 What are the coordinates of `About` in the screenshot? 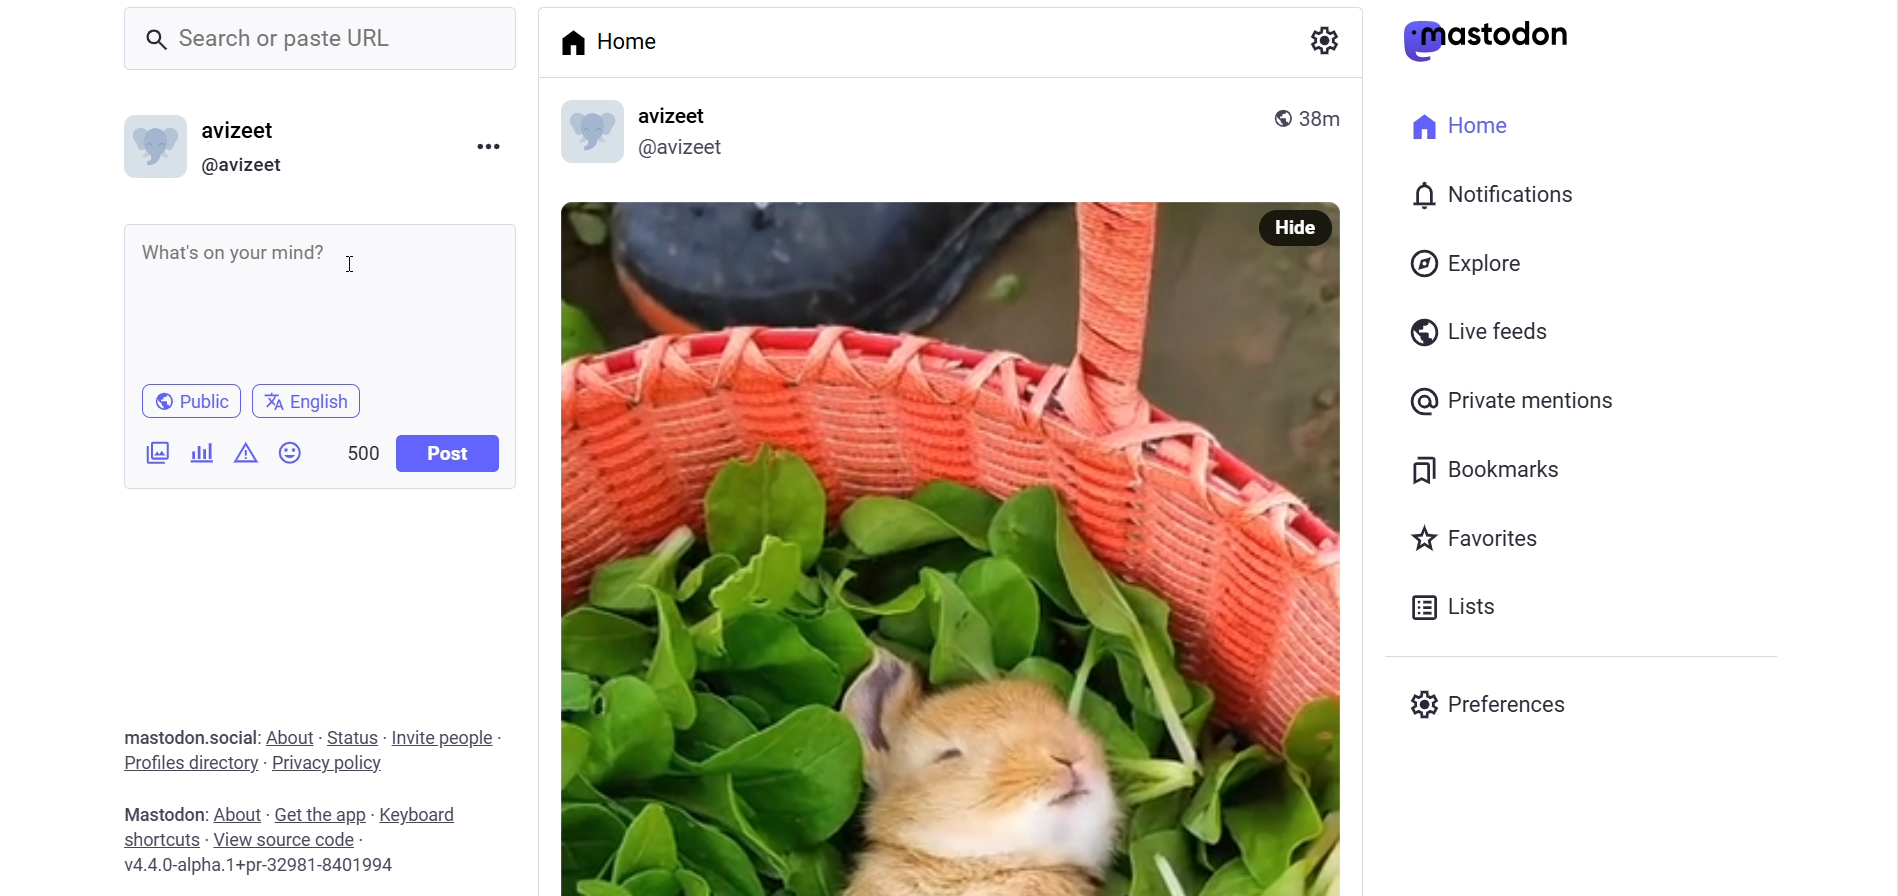 It's located at (289, 736).